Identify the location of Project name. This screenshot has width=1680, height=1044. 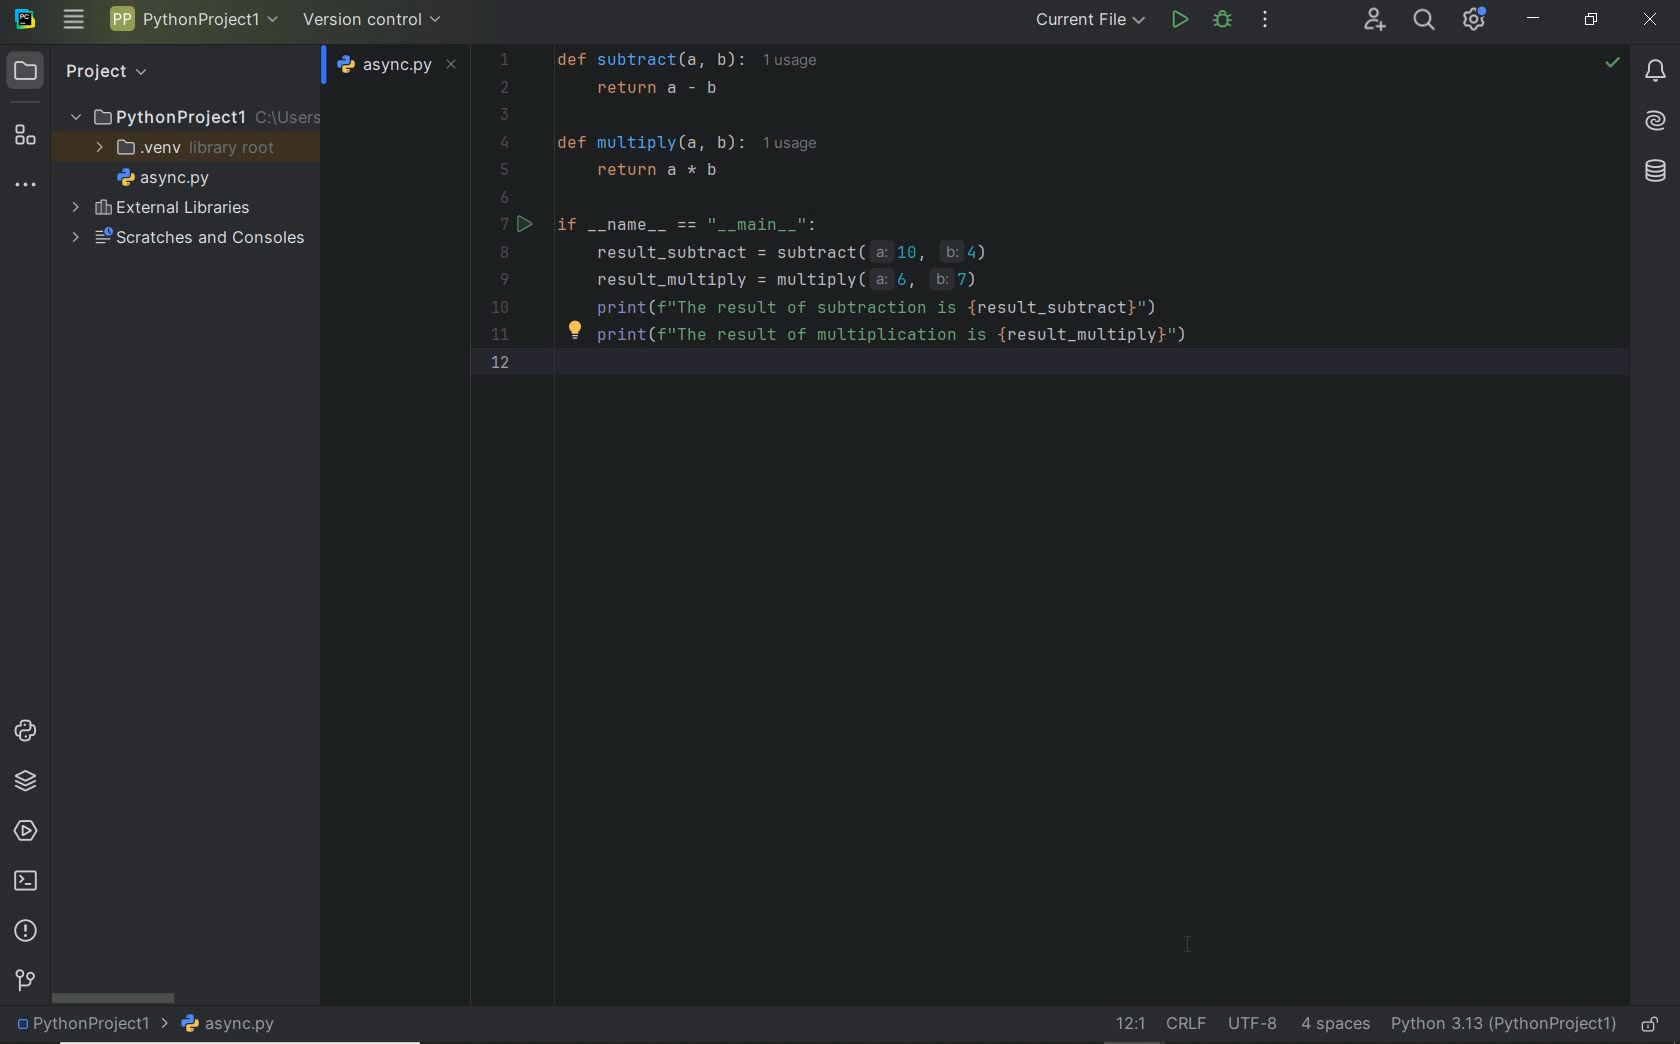
(194, 23).